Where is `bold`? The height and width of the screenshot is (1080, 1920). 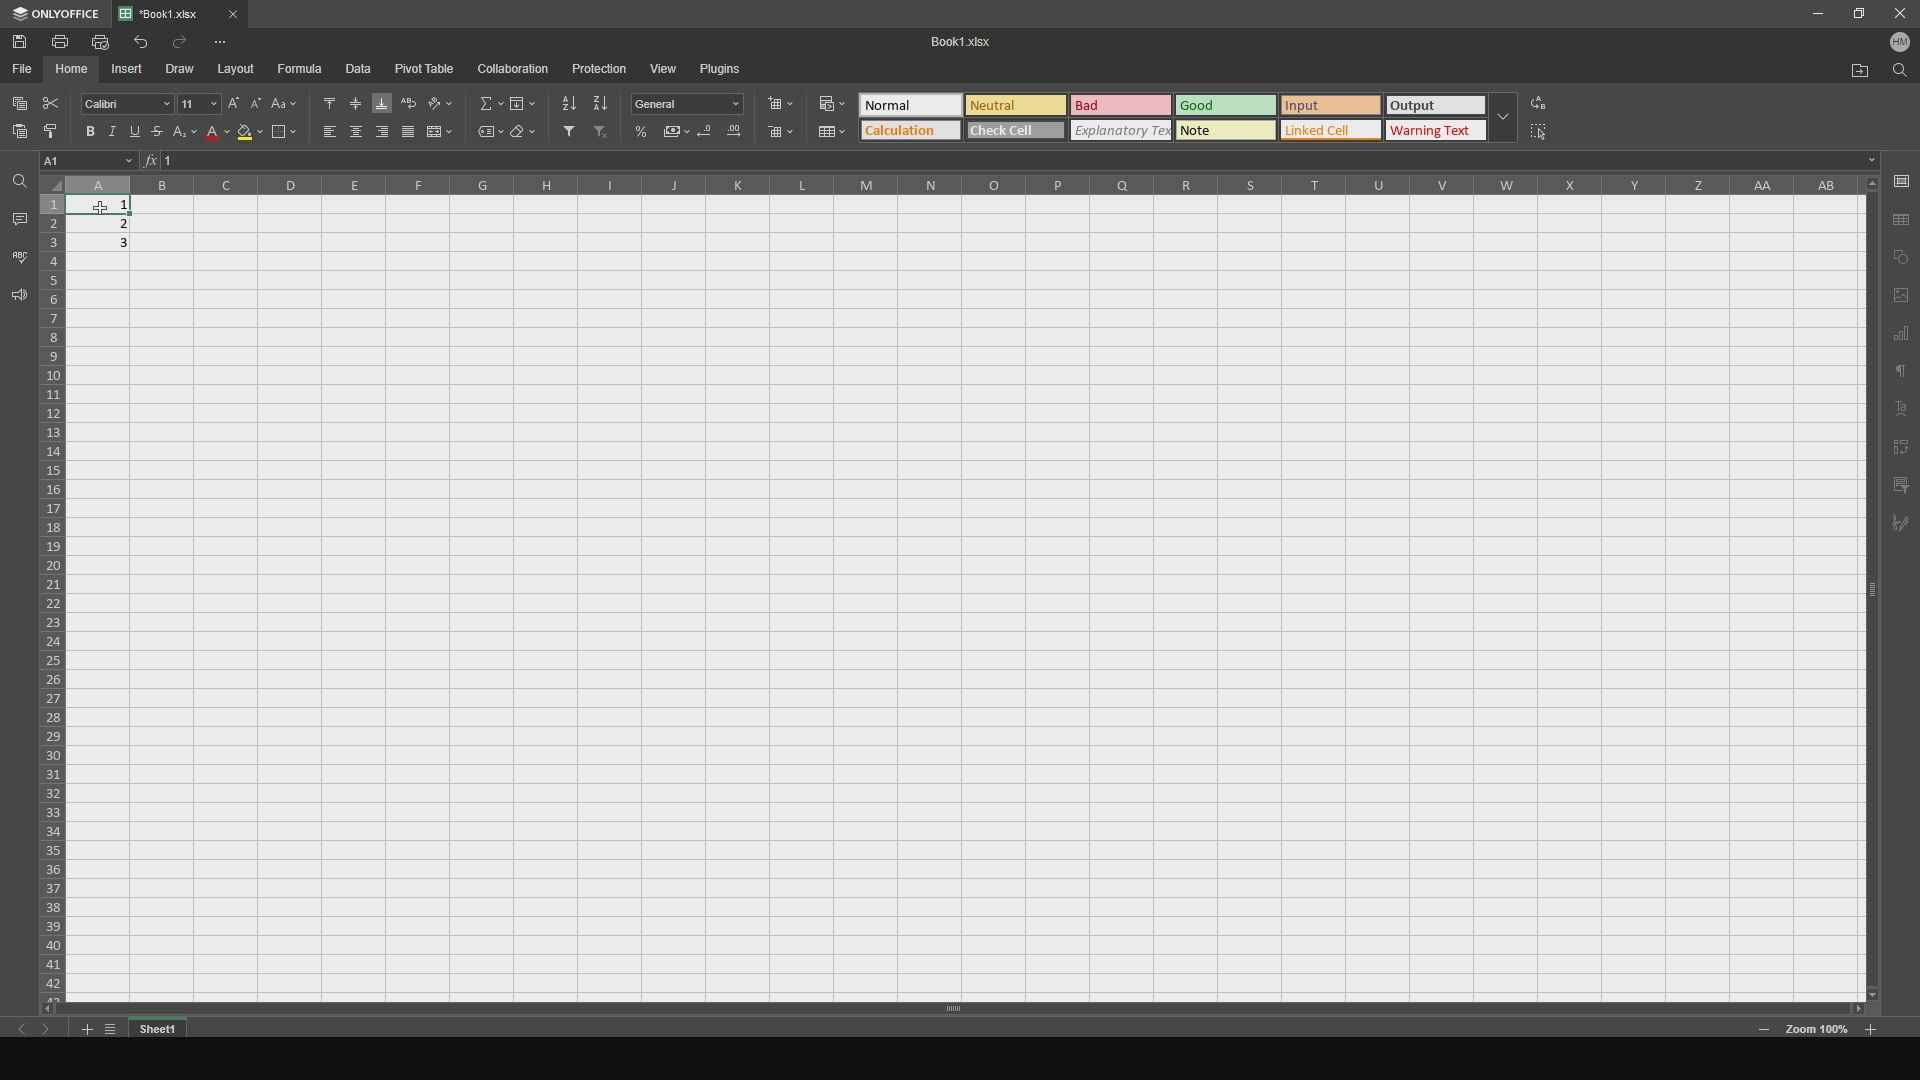 bold is located at coordinates (87, 130).